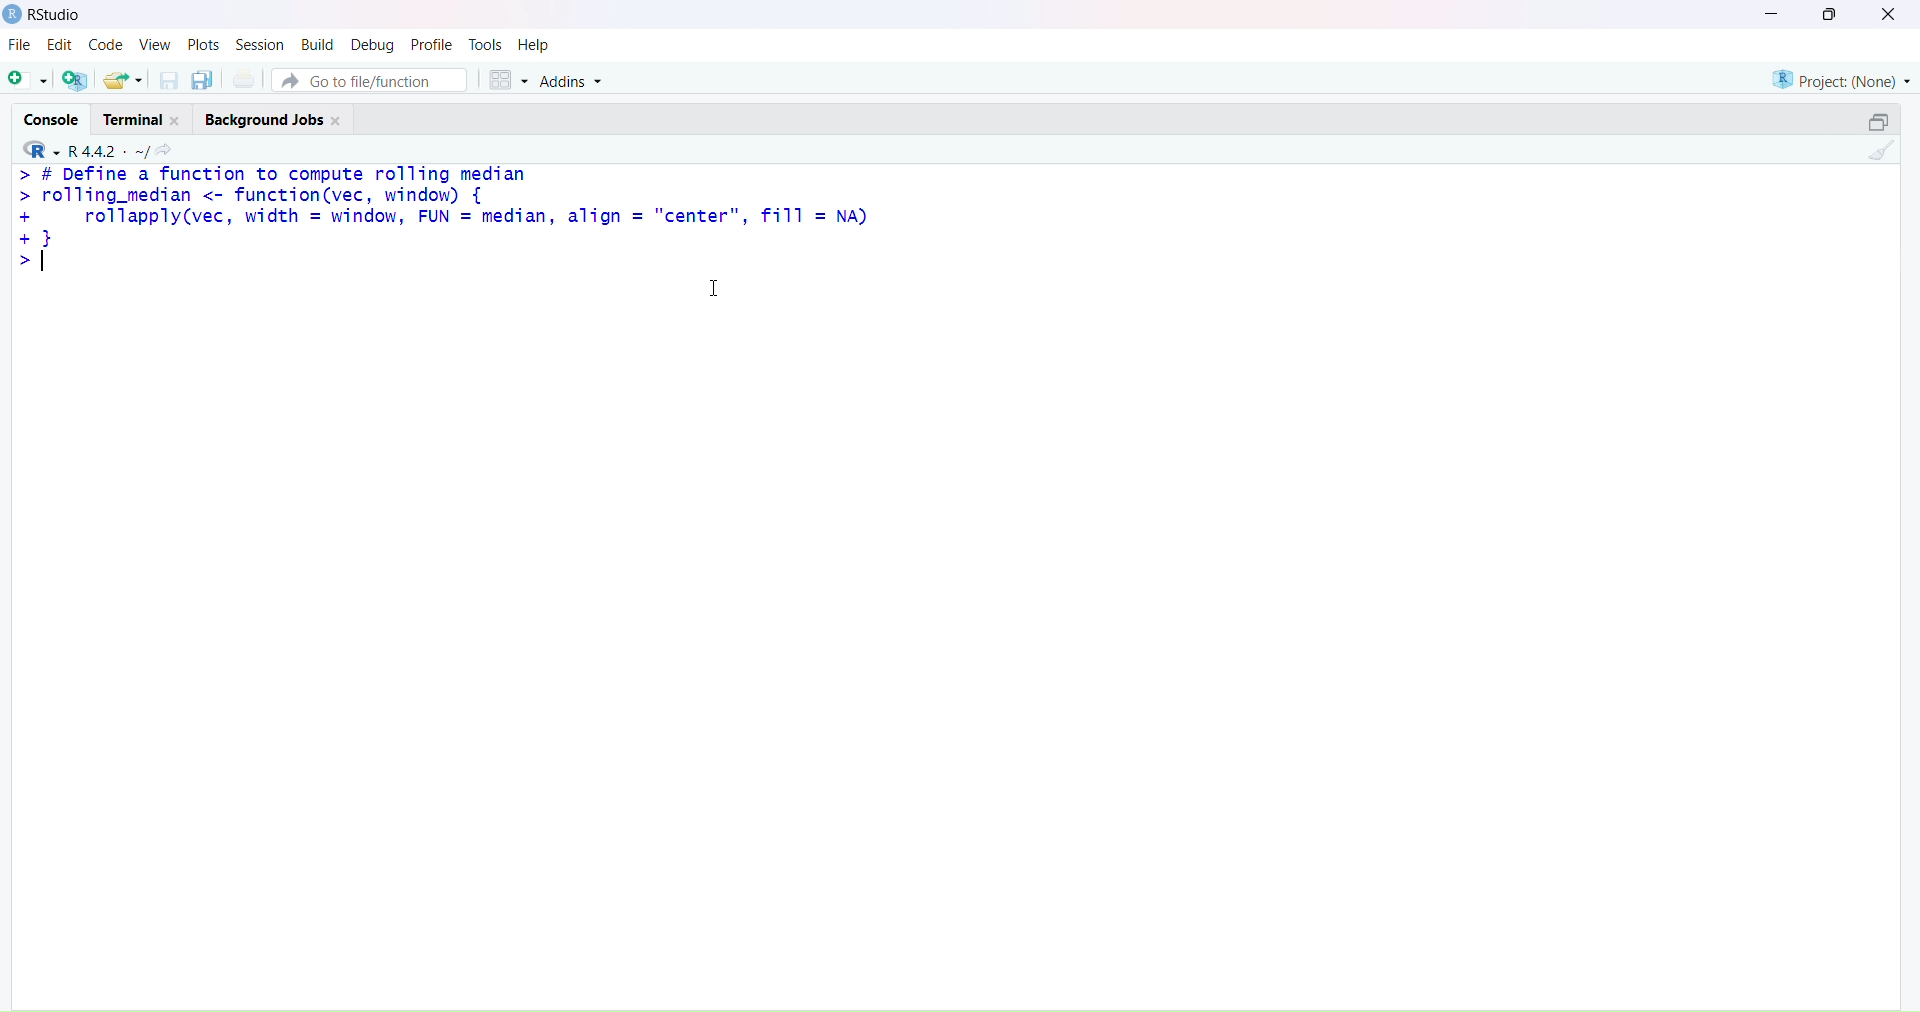  I want to click on add R file, so click(76, 81).